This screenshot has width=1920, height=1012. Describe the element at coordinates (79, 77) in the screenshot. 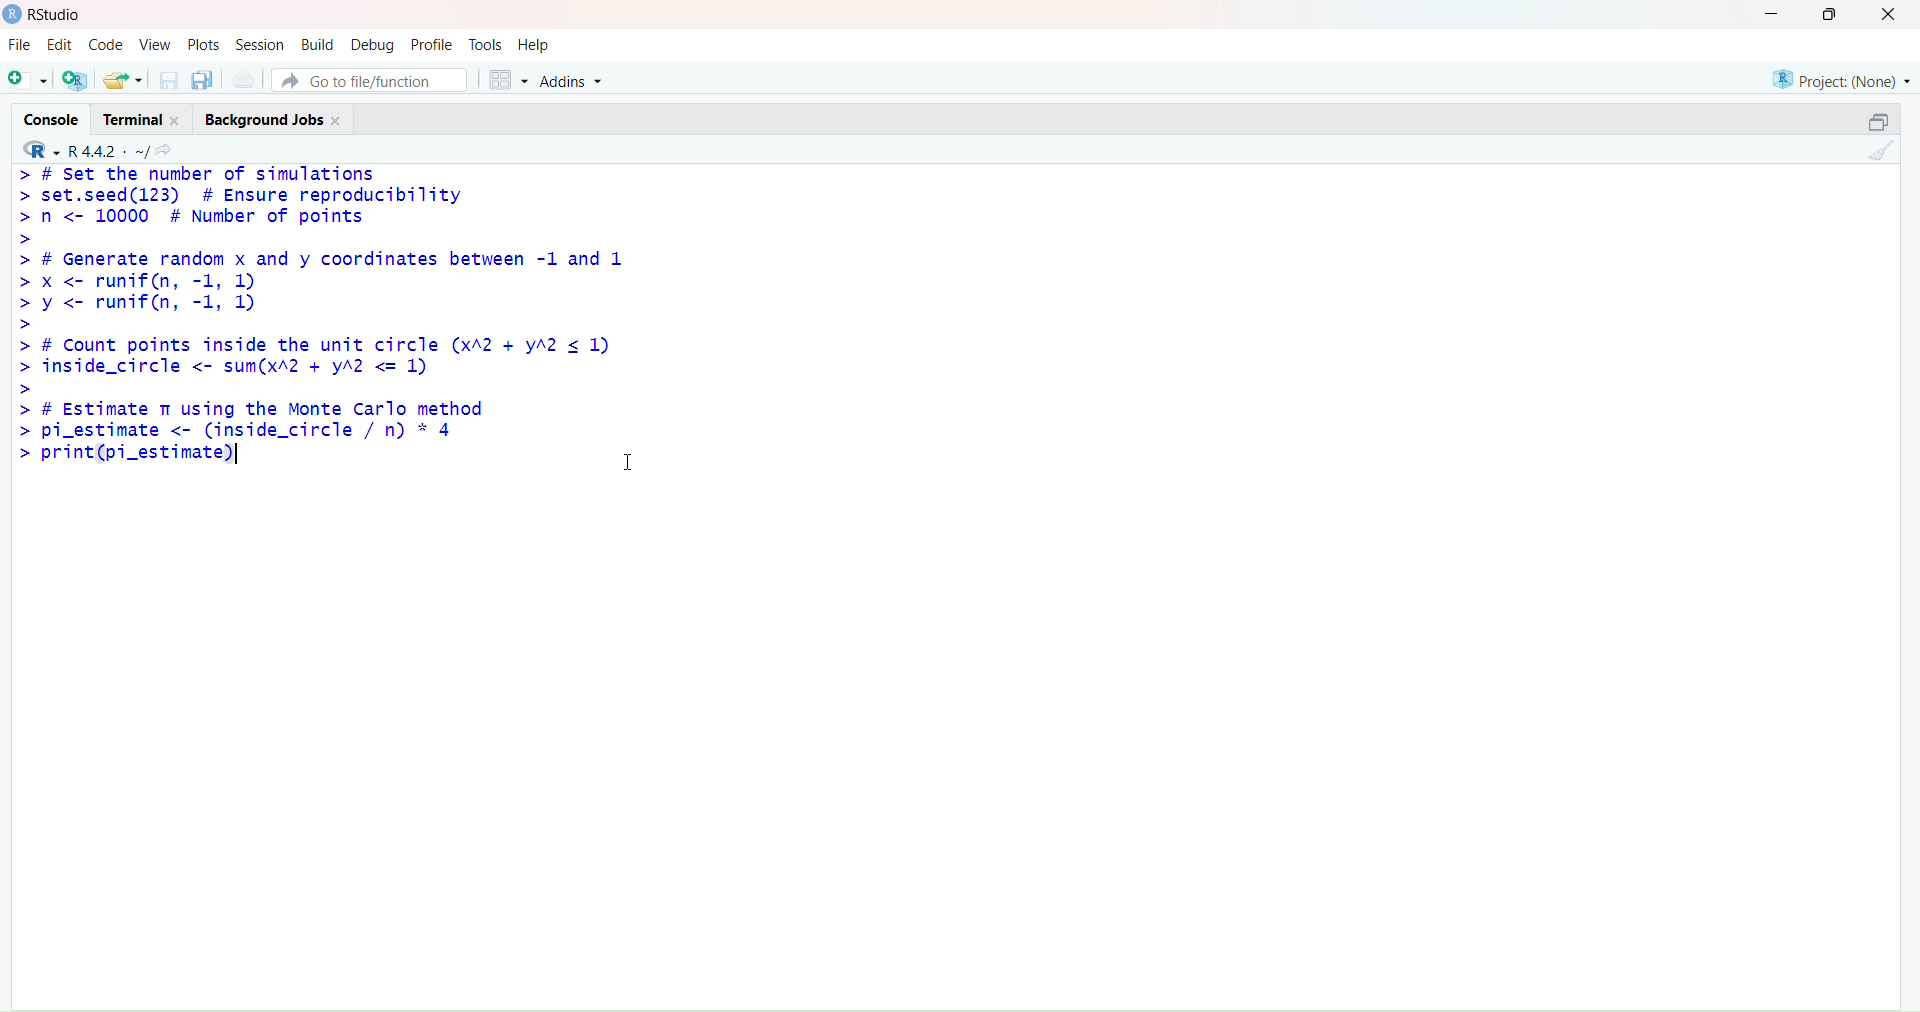

I see `Create a project` at that location.